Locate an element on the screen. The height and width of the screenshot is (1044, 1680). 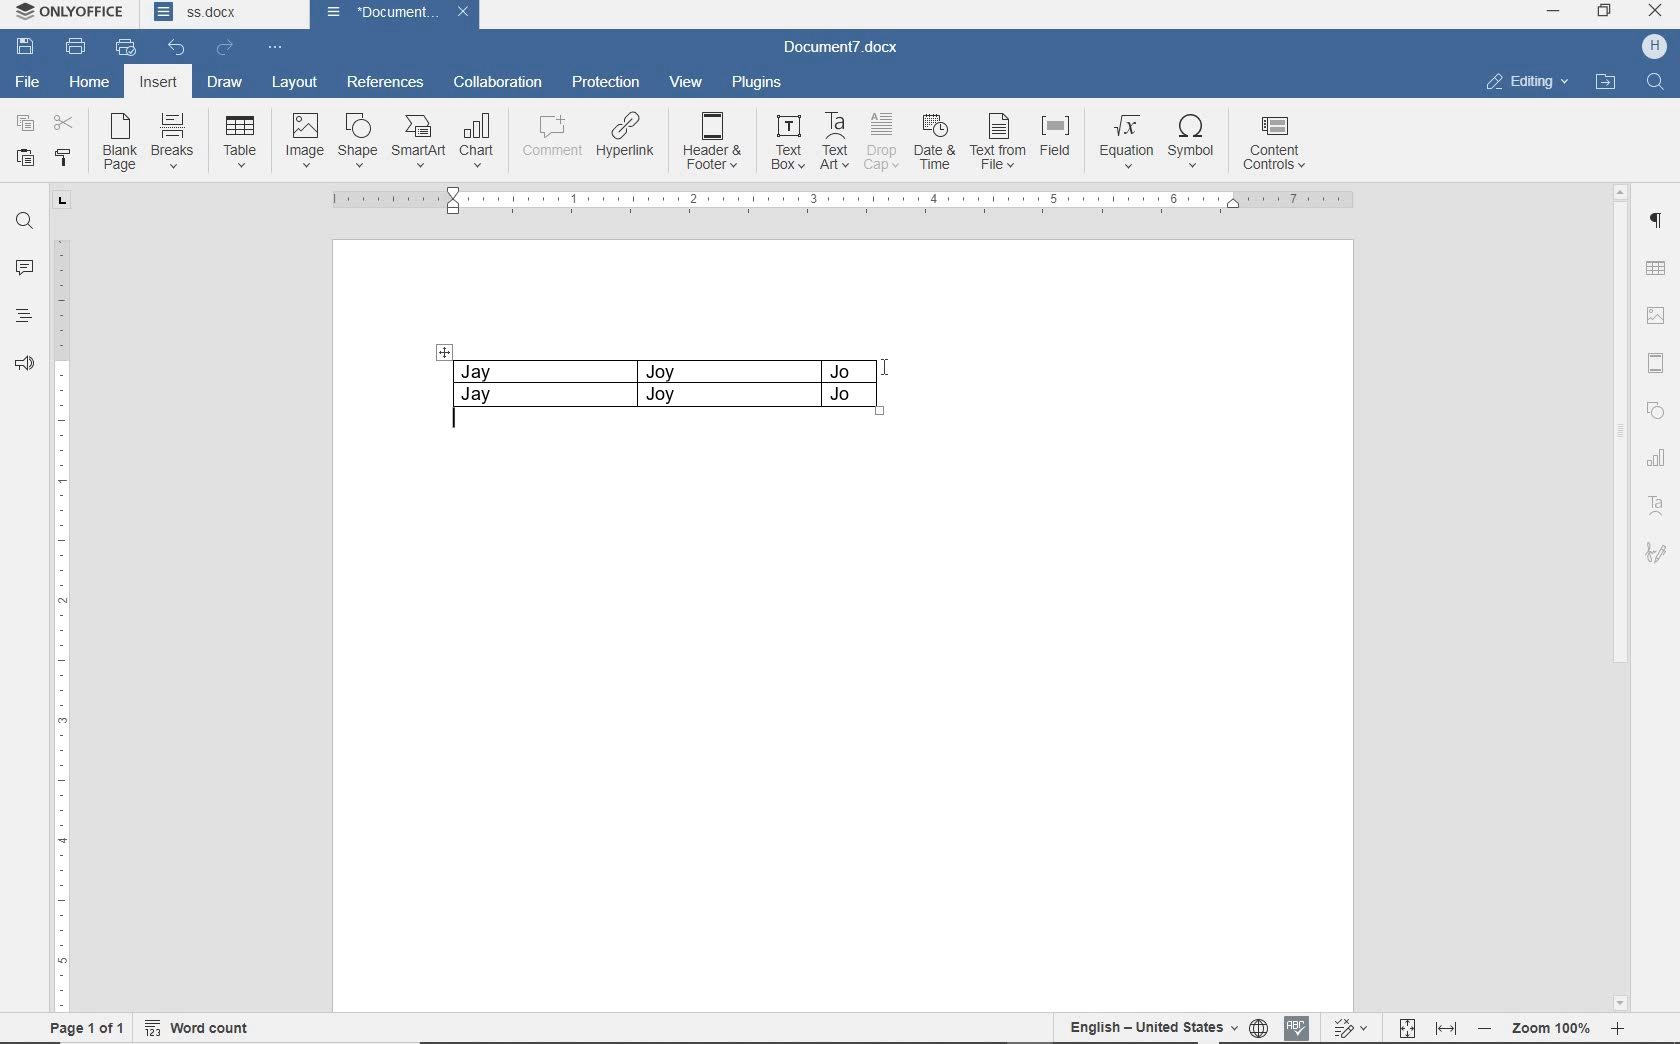
COMMENT is located at coordinates (547, 139).